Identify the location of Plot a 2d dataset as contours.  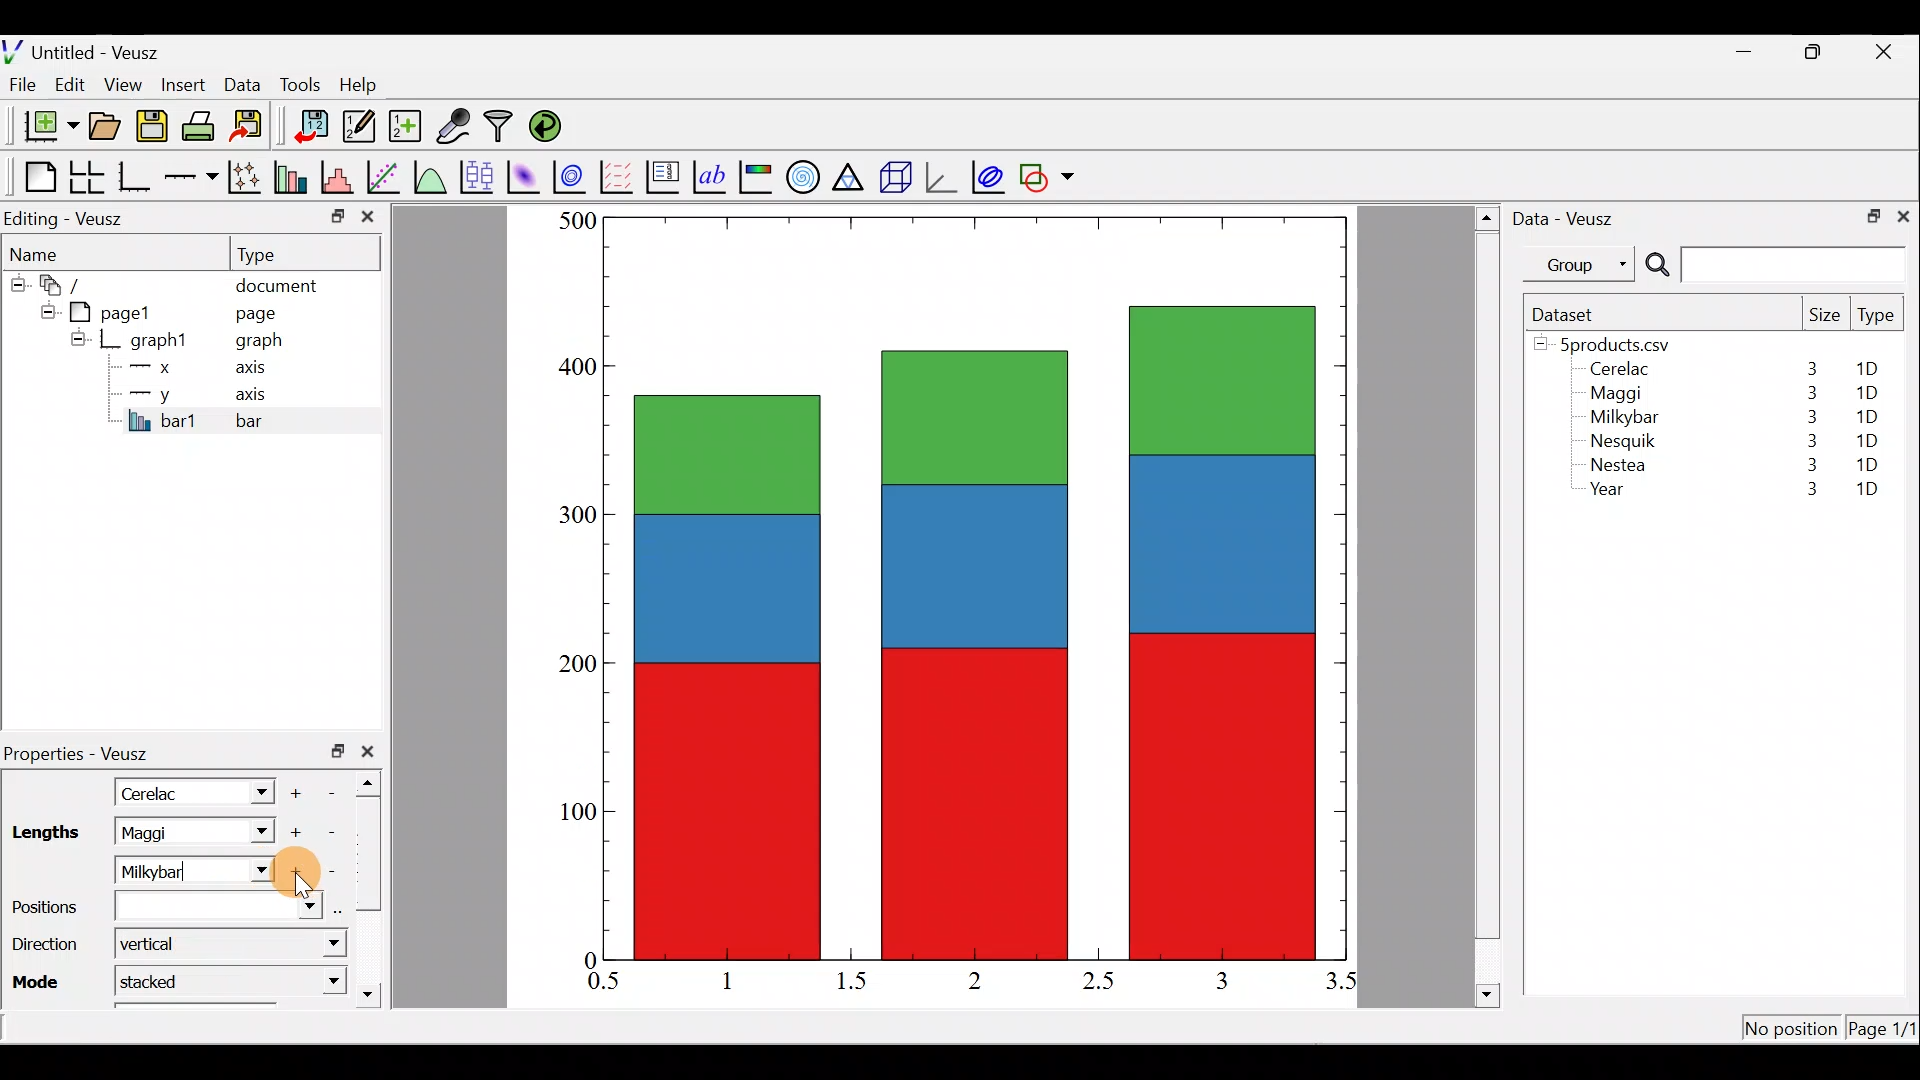
(574, 176).